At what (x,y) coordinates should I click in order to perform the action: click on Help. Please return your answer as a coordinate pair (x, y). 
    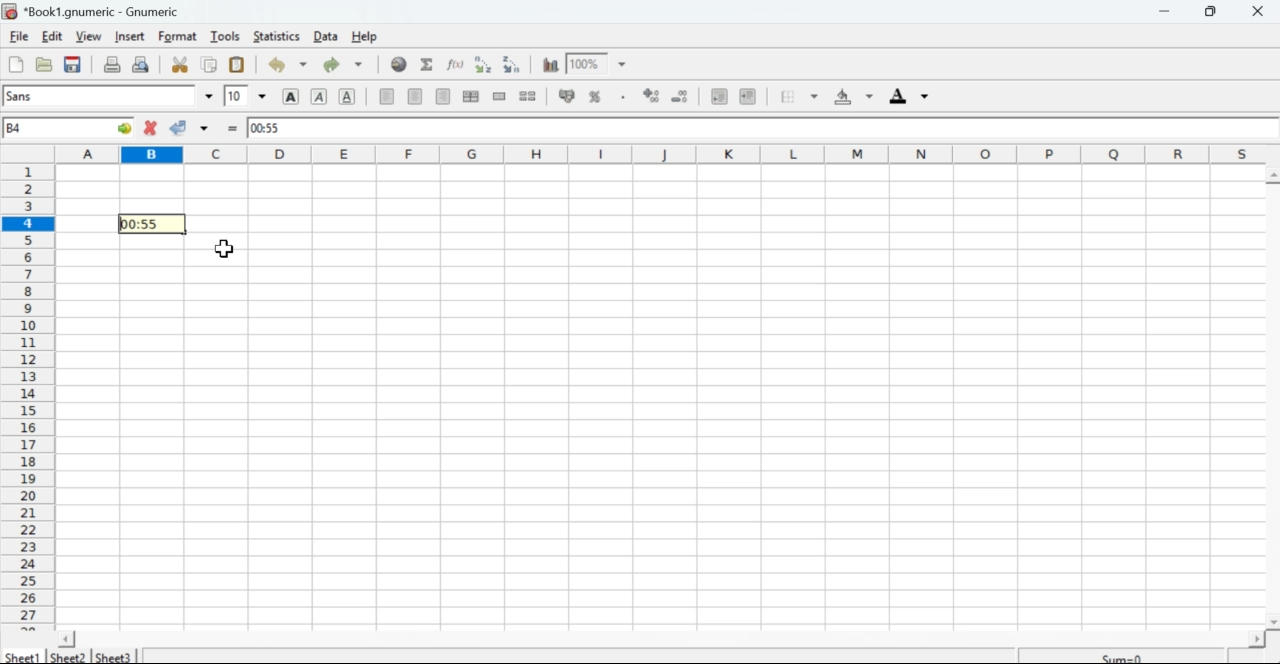
    Looking at the image, I should click on (366, 37).